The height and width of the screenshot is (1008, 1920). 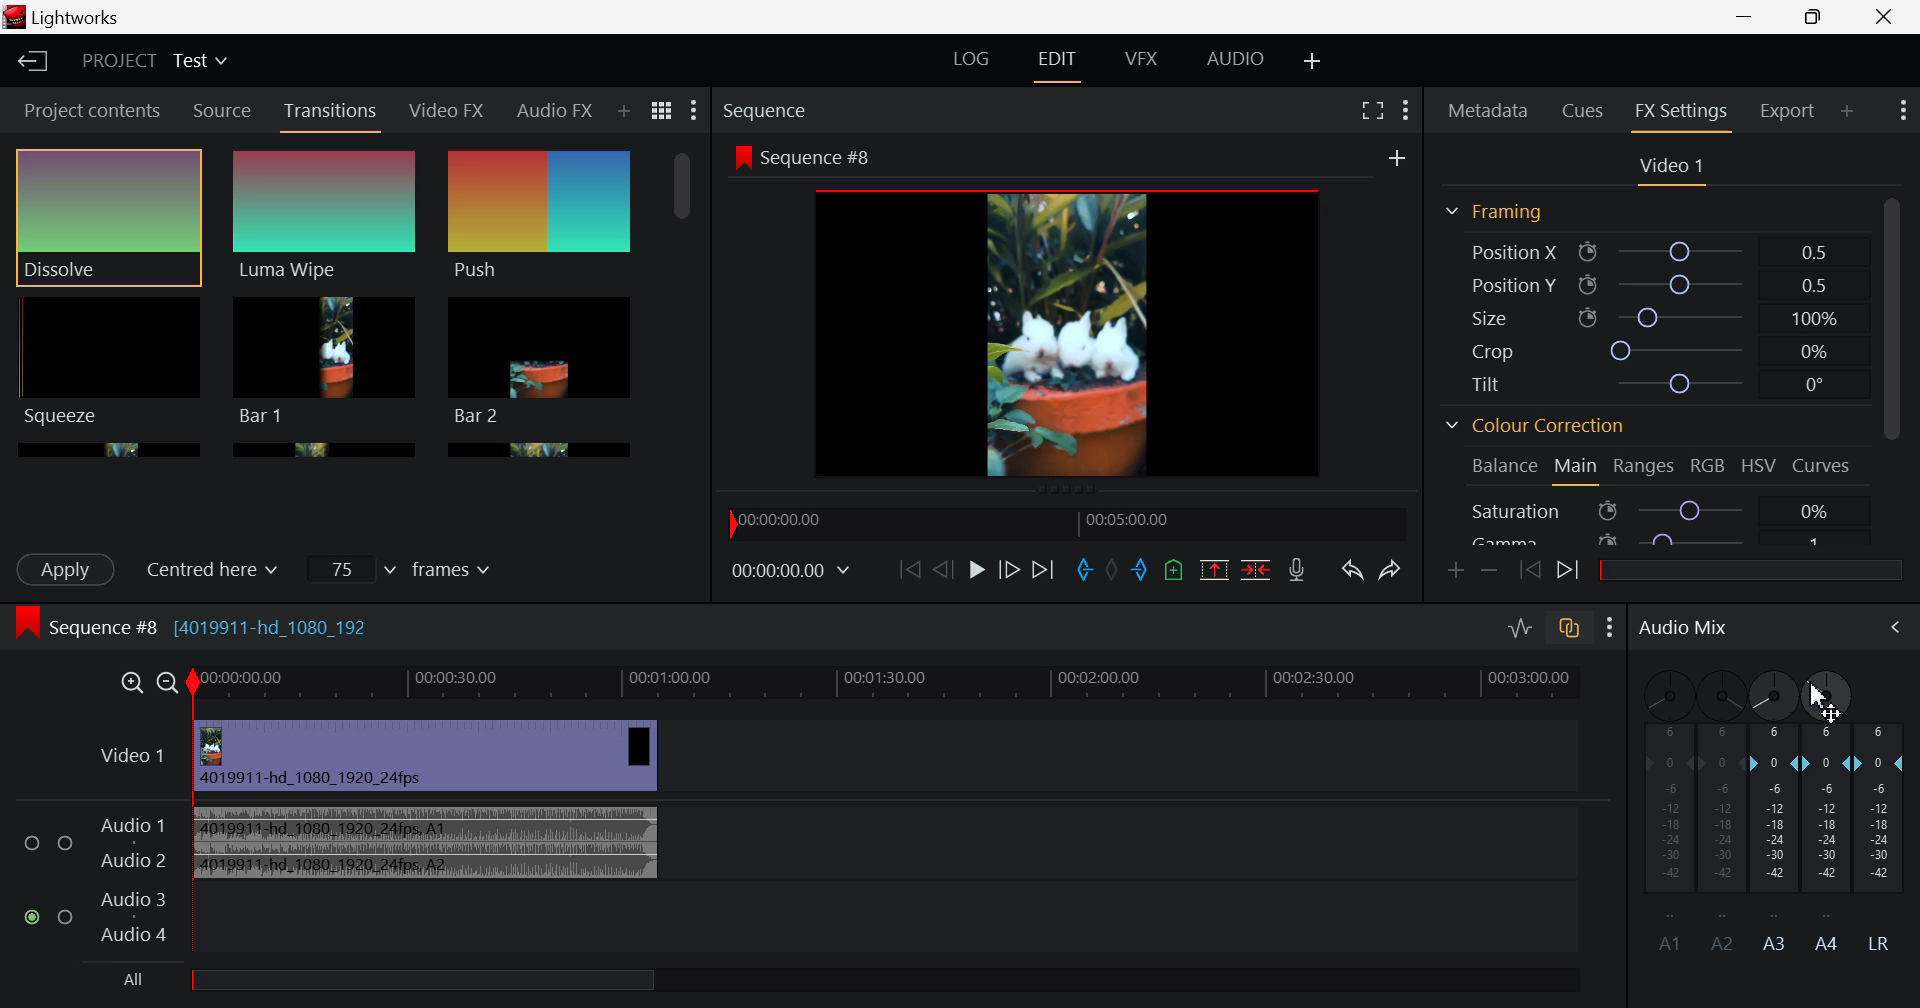 What do you see at coordinates (941, 571) in the screenshot?
I see `Go Back` at bounding box center [941, 571].